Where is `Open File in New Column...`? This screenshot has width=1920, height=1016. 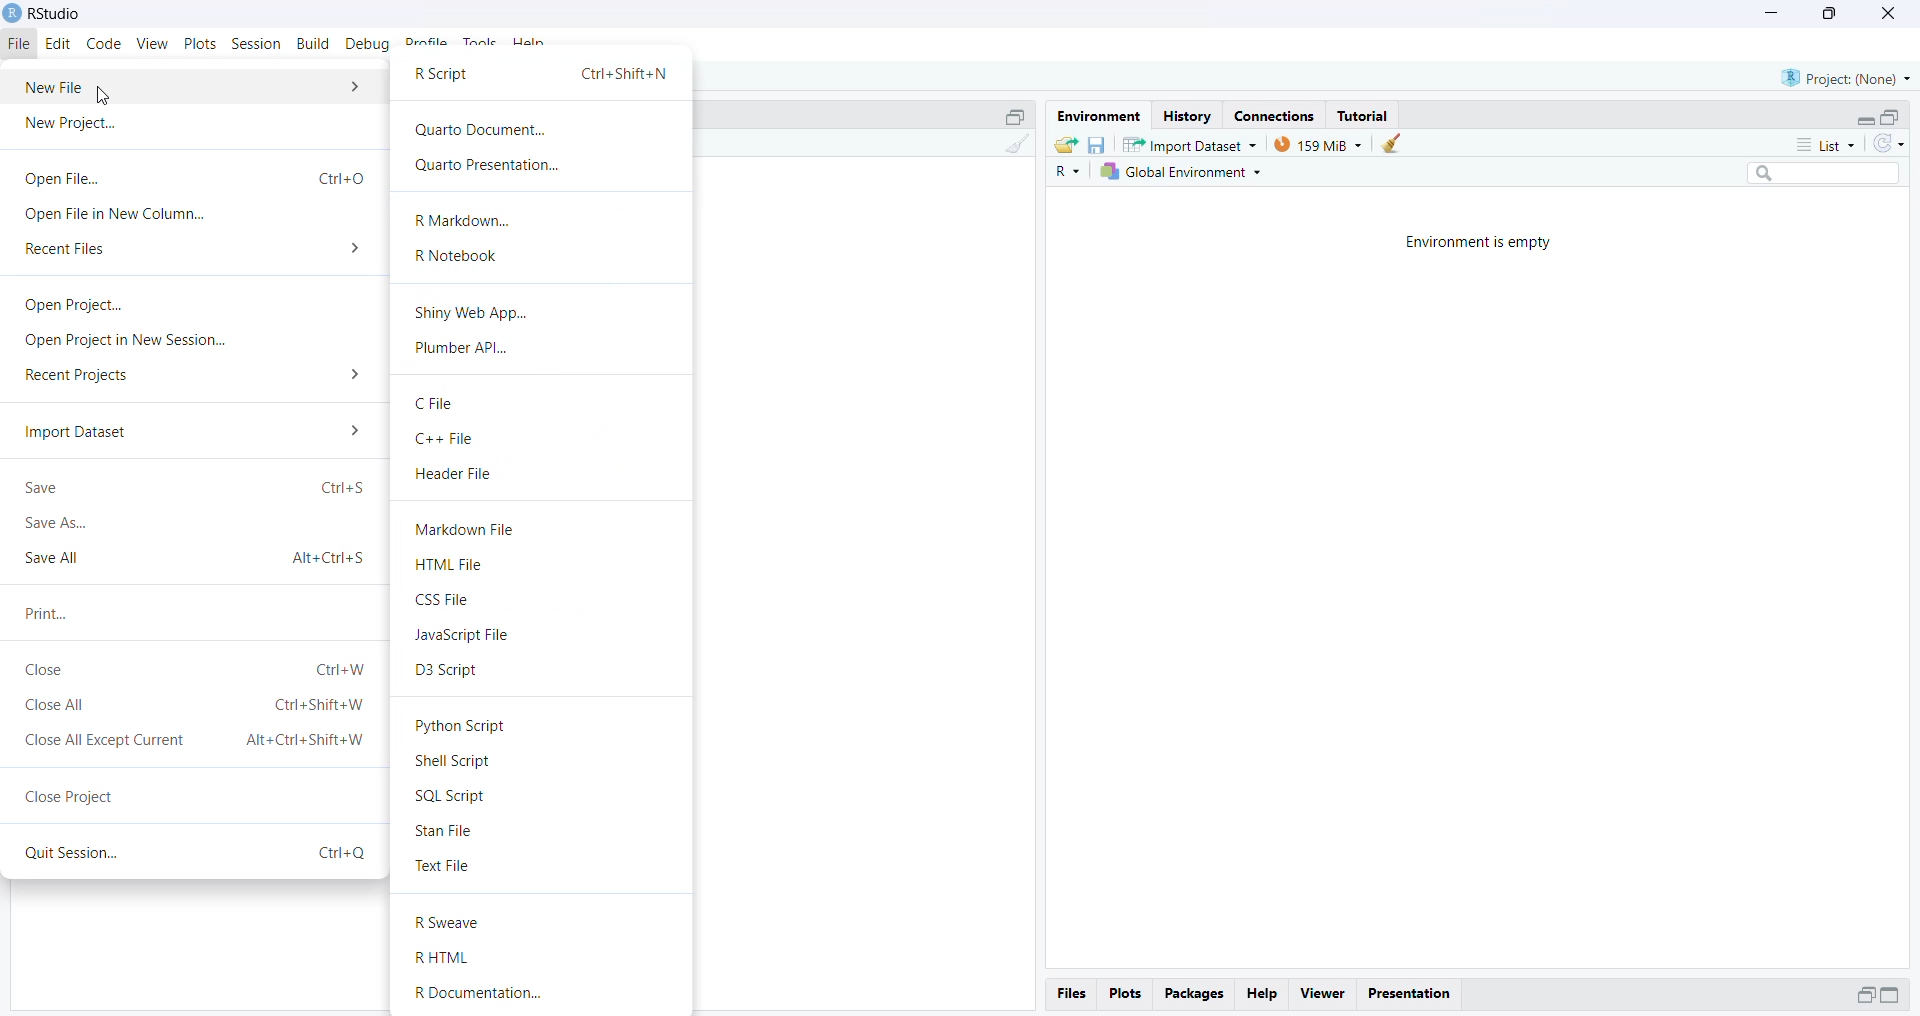 Open File in New Column... is located at coordinates (117, 216).